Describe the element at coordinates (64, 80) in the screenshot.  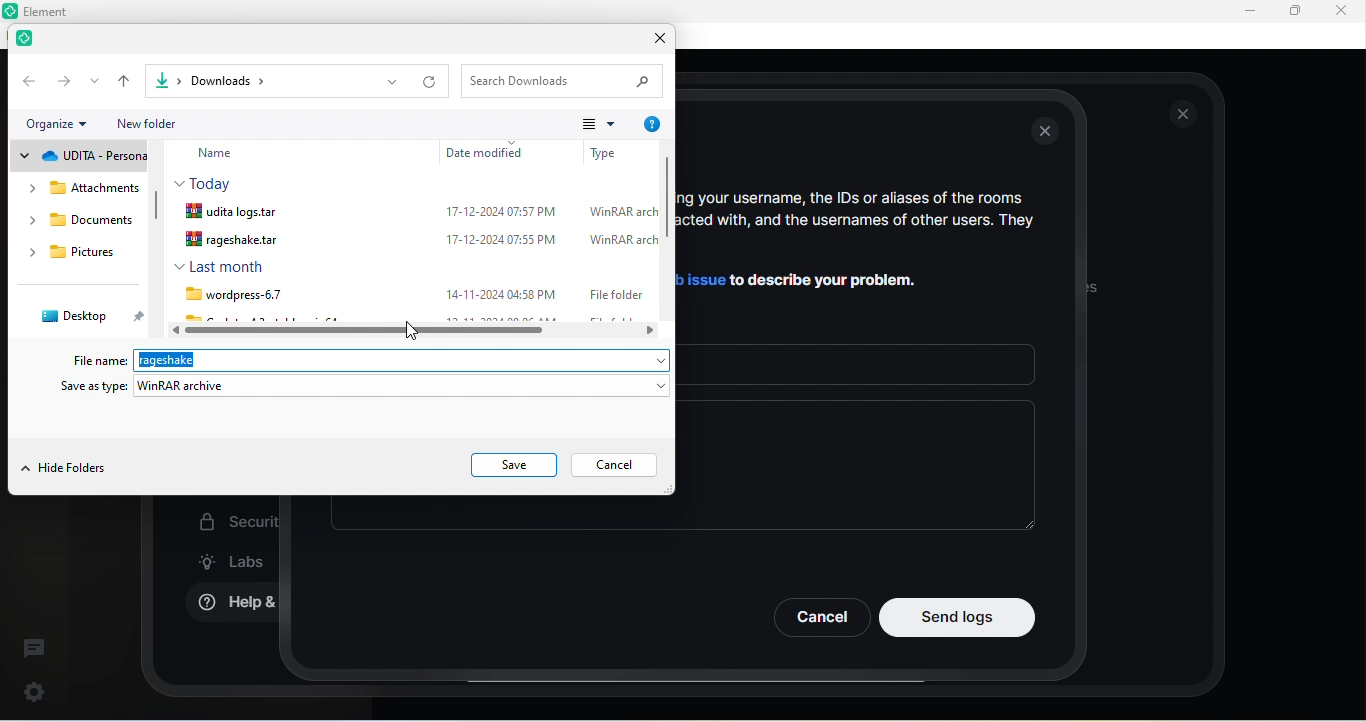
I see `forward` at that location.